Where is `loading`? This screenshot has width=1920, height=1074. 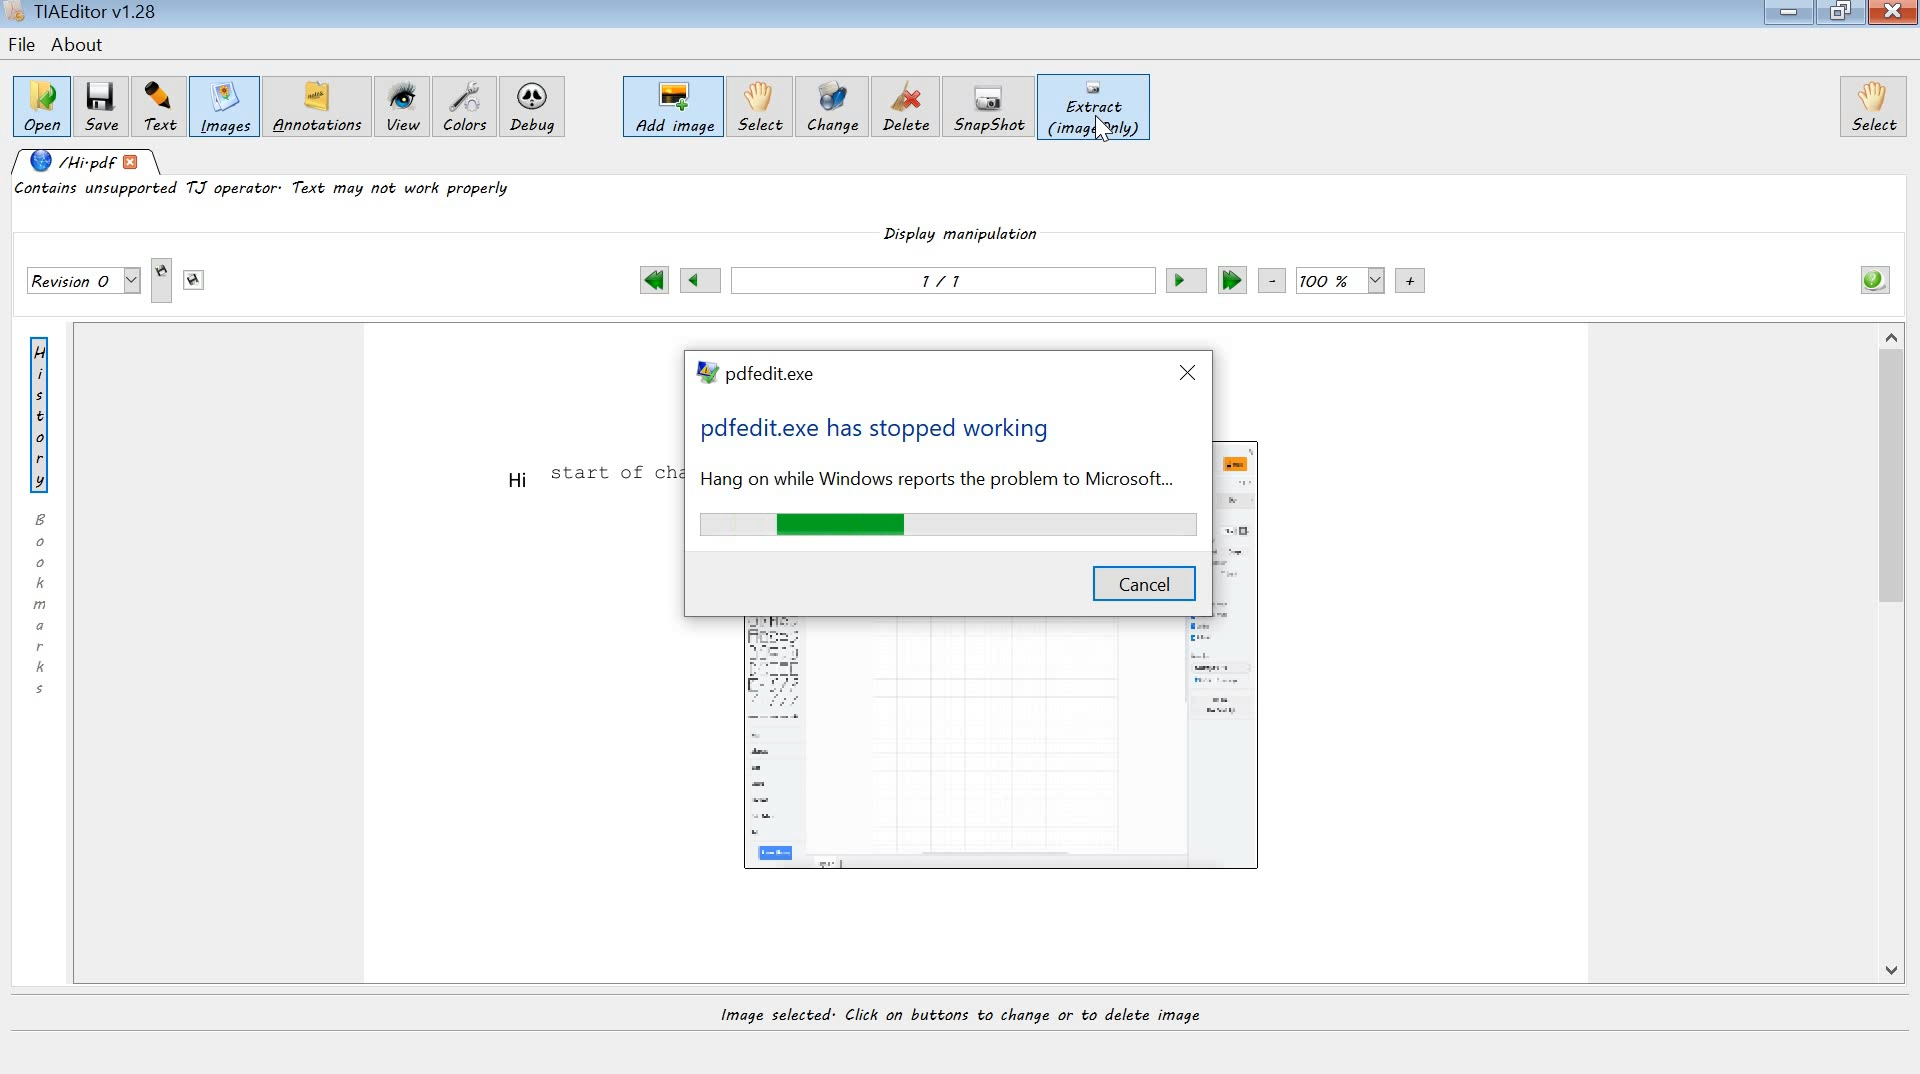
loading is located at coordinates (954, 523).